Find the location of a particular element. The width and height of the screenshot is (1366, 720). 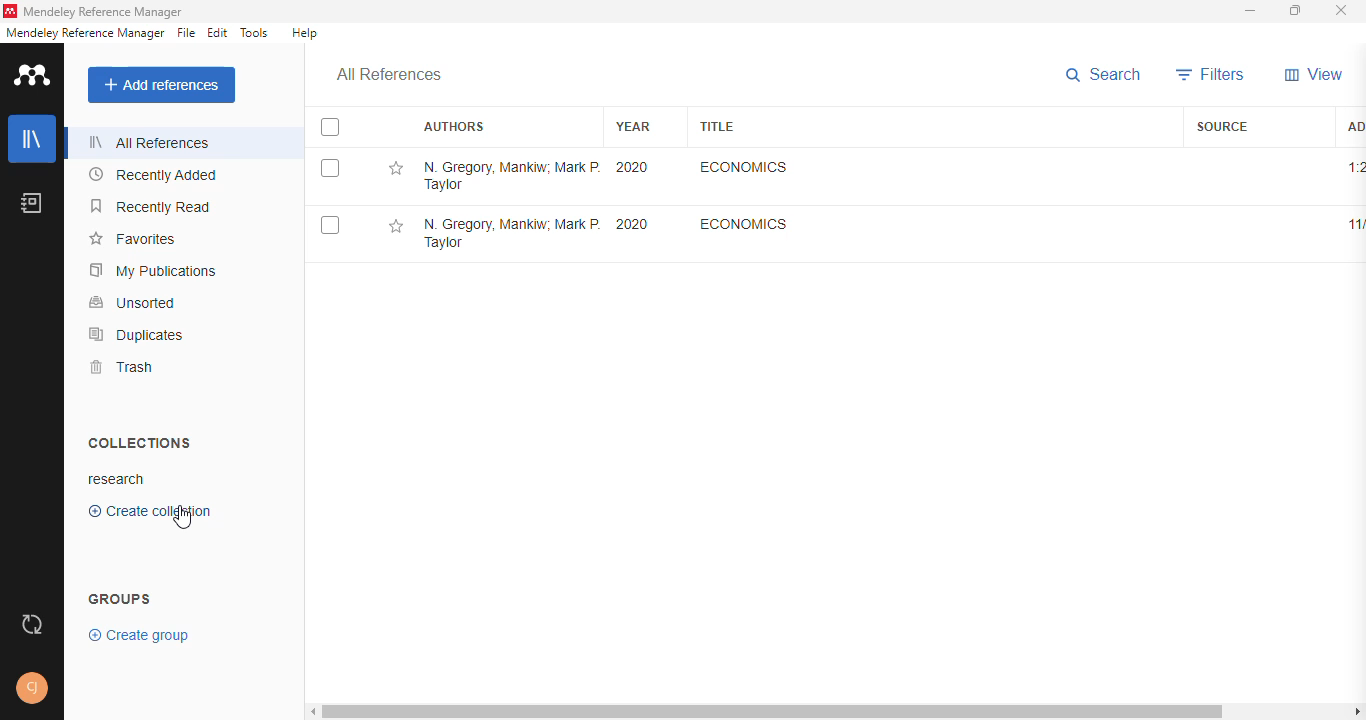

groups is located at coordinates (120, 599).